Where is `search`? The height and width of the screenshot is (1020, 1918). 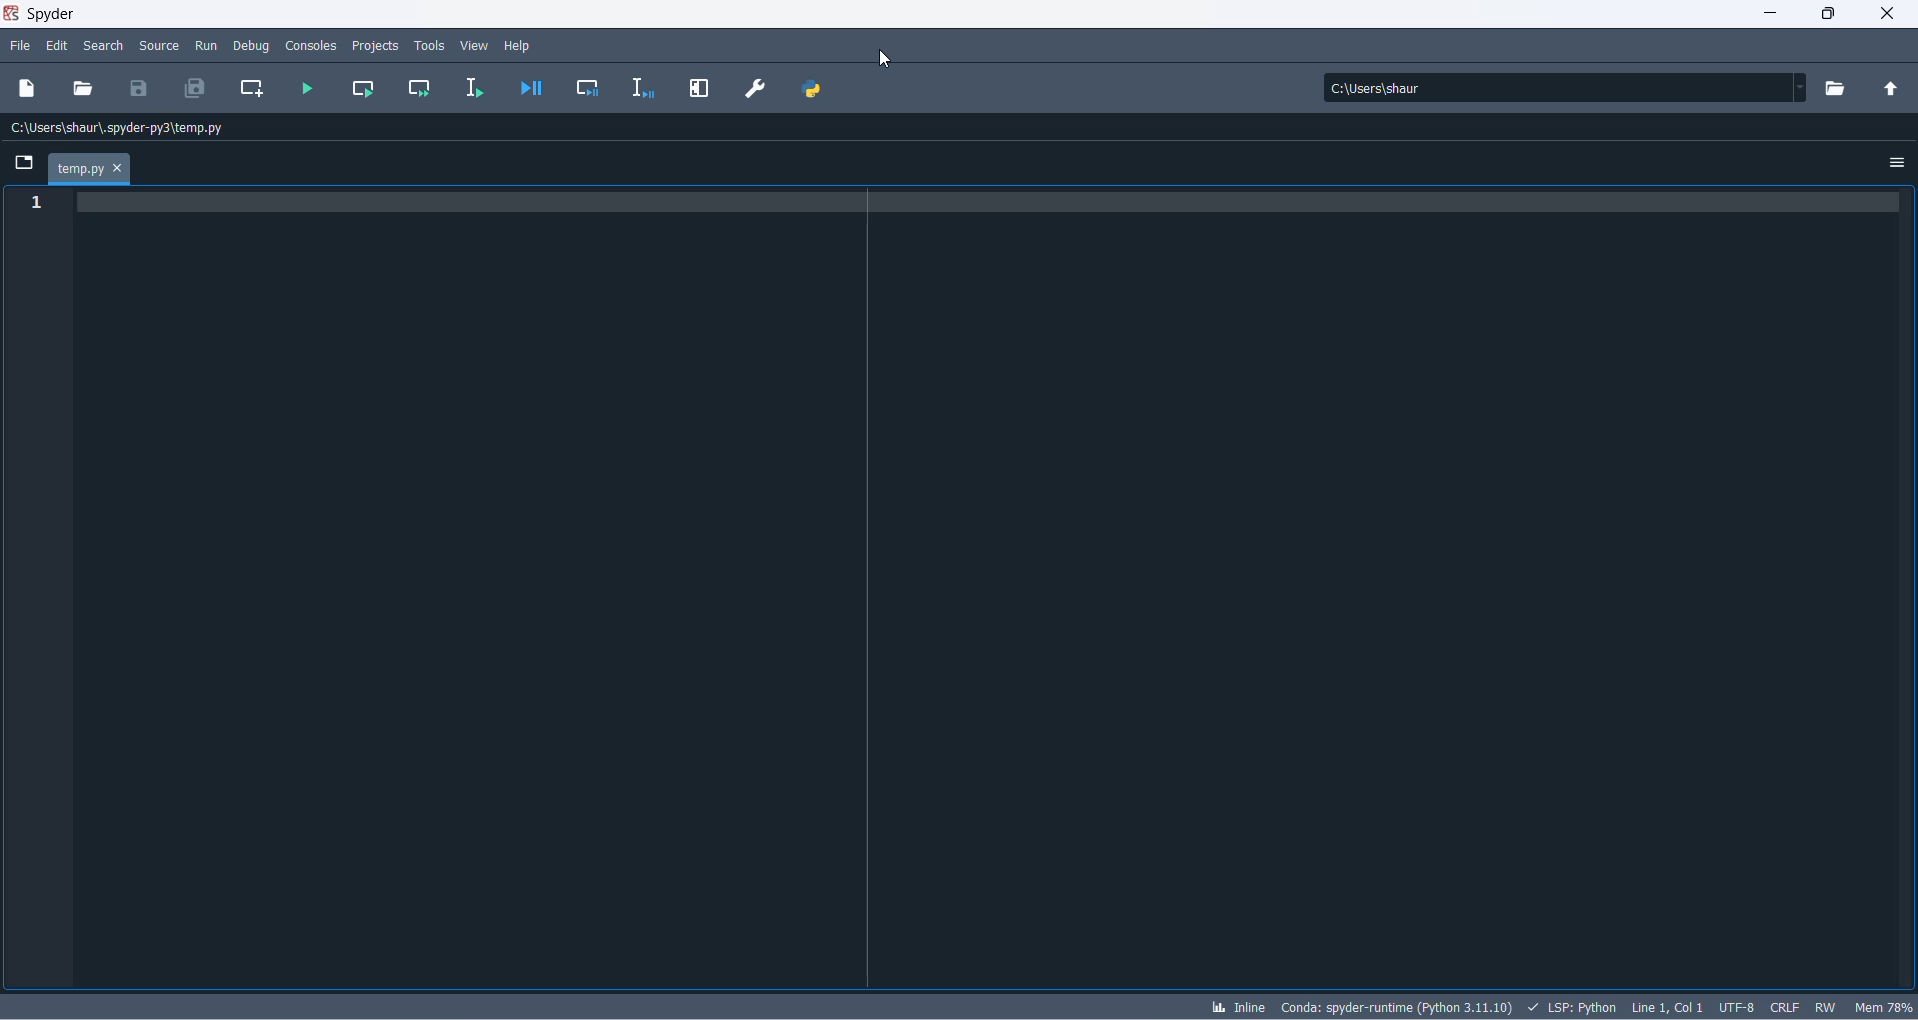
search is located at coordinates (109, 47).